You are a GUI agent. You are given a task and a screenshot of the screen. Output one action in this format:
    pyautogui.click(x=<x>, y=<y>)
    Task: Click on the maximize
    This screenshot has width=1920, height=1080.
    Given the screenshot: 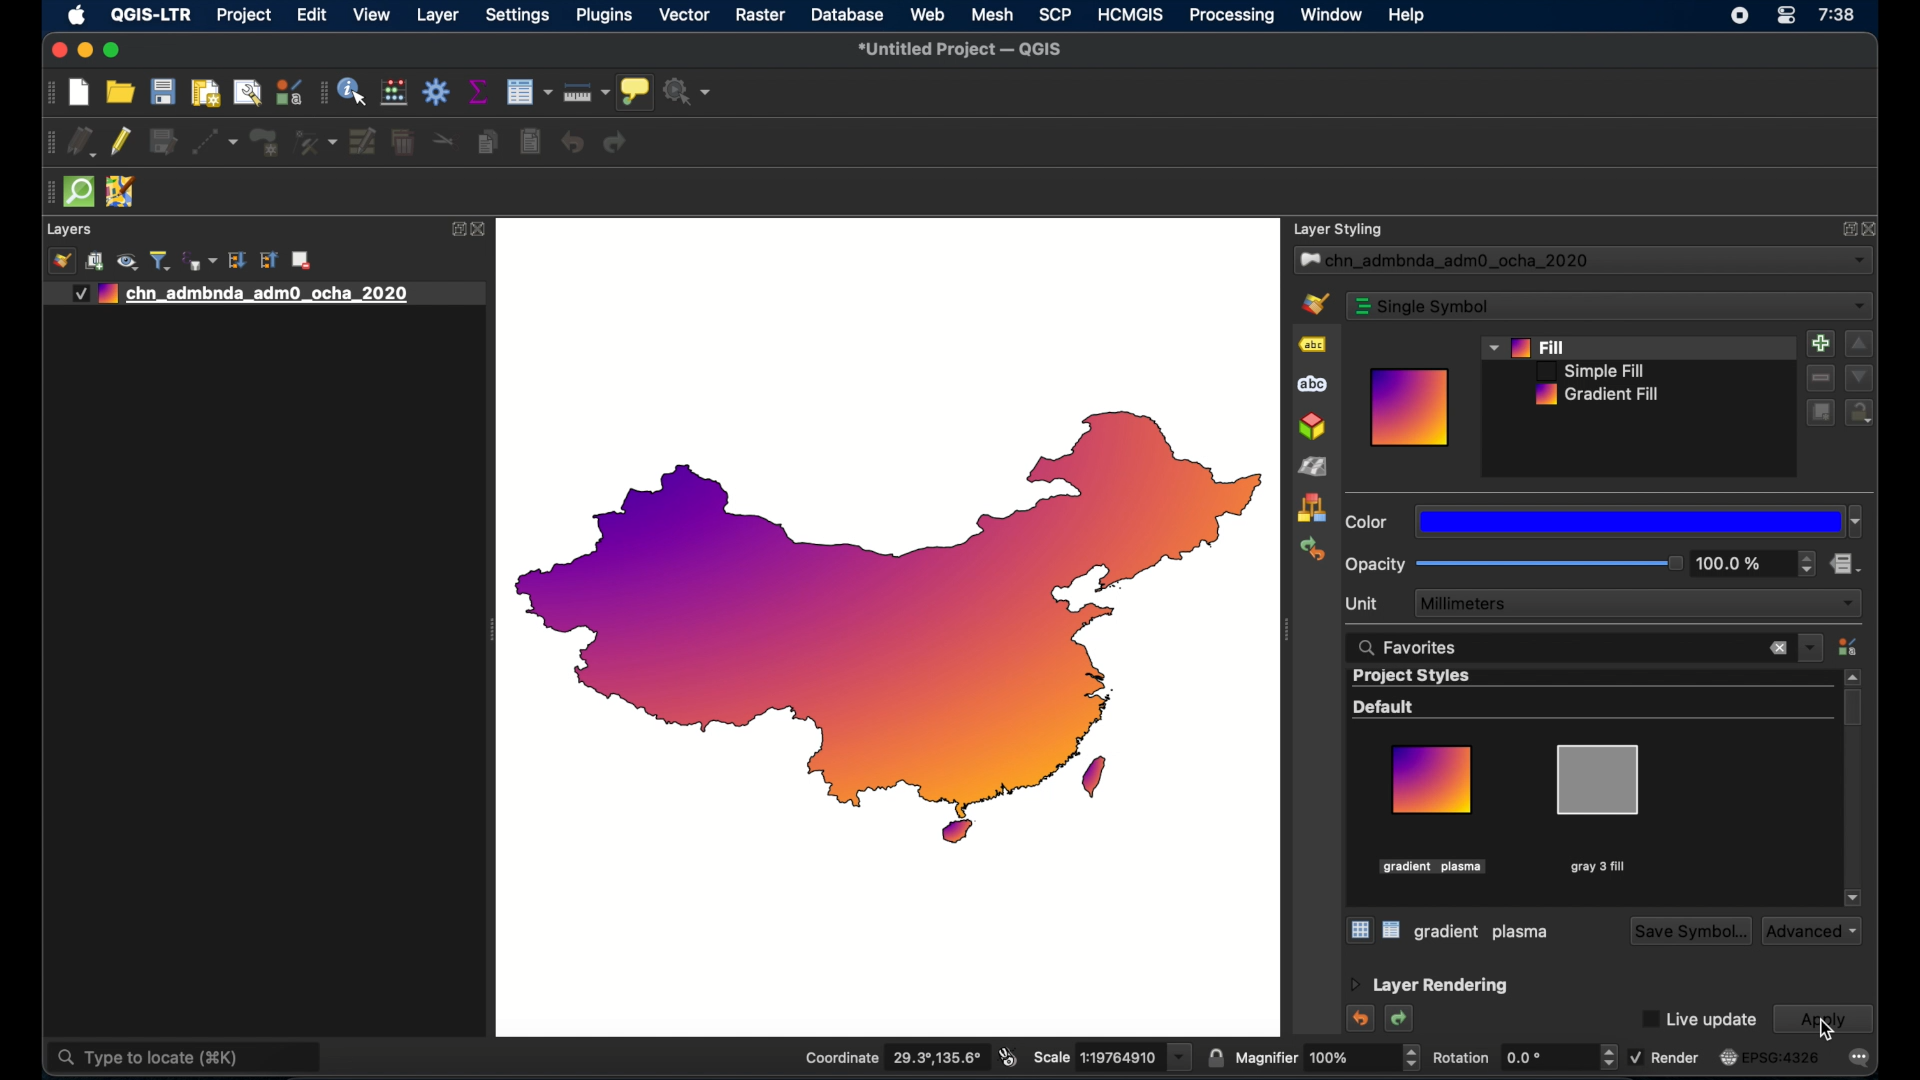 What is the action you would take?
    pyautogui.click(x=113, y=51)
    